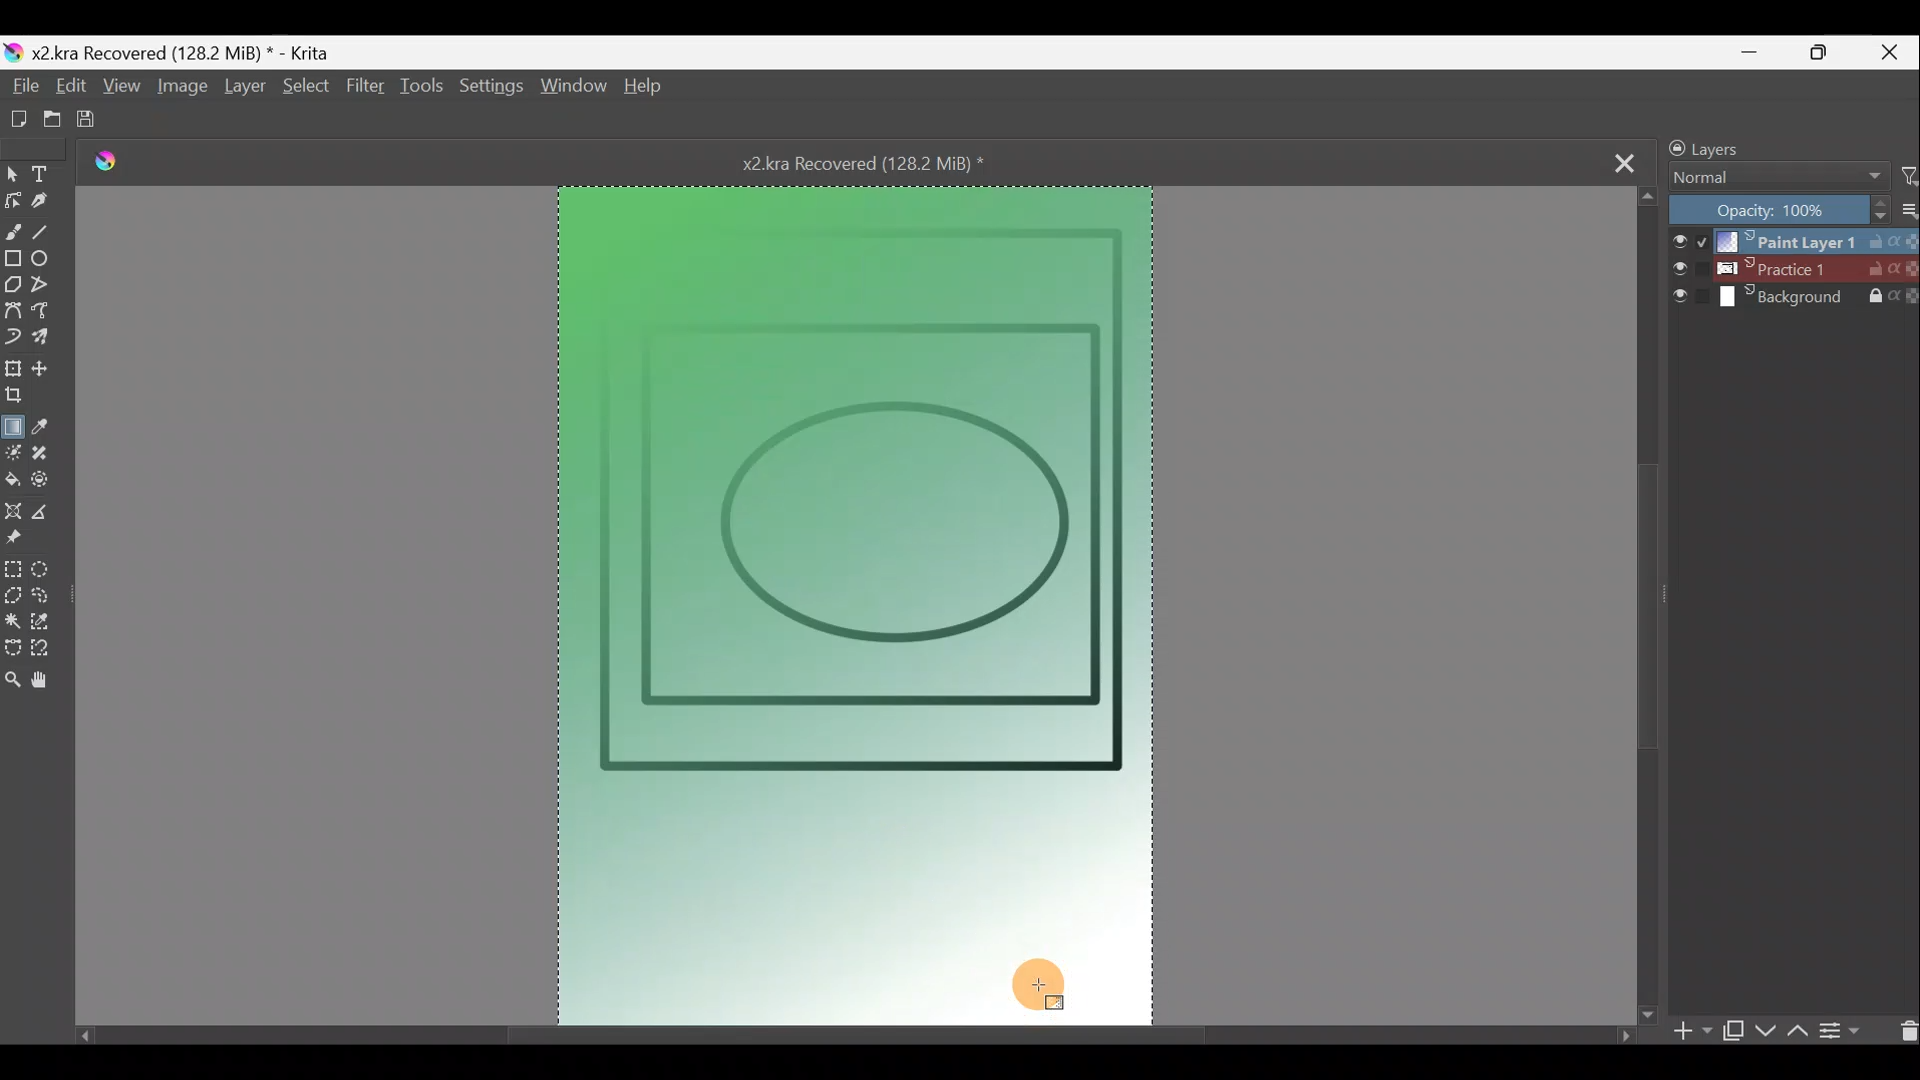 This screenshot has height=1080, width=1920. What do you see at coordinates (884, 162) in the screenshot?
I see `Document name` at bounding box center [884, 162].